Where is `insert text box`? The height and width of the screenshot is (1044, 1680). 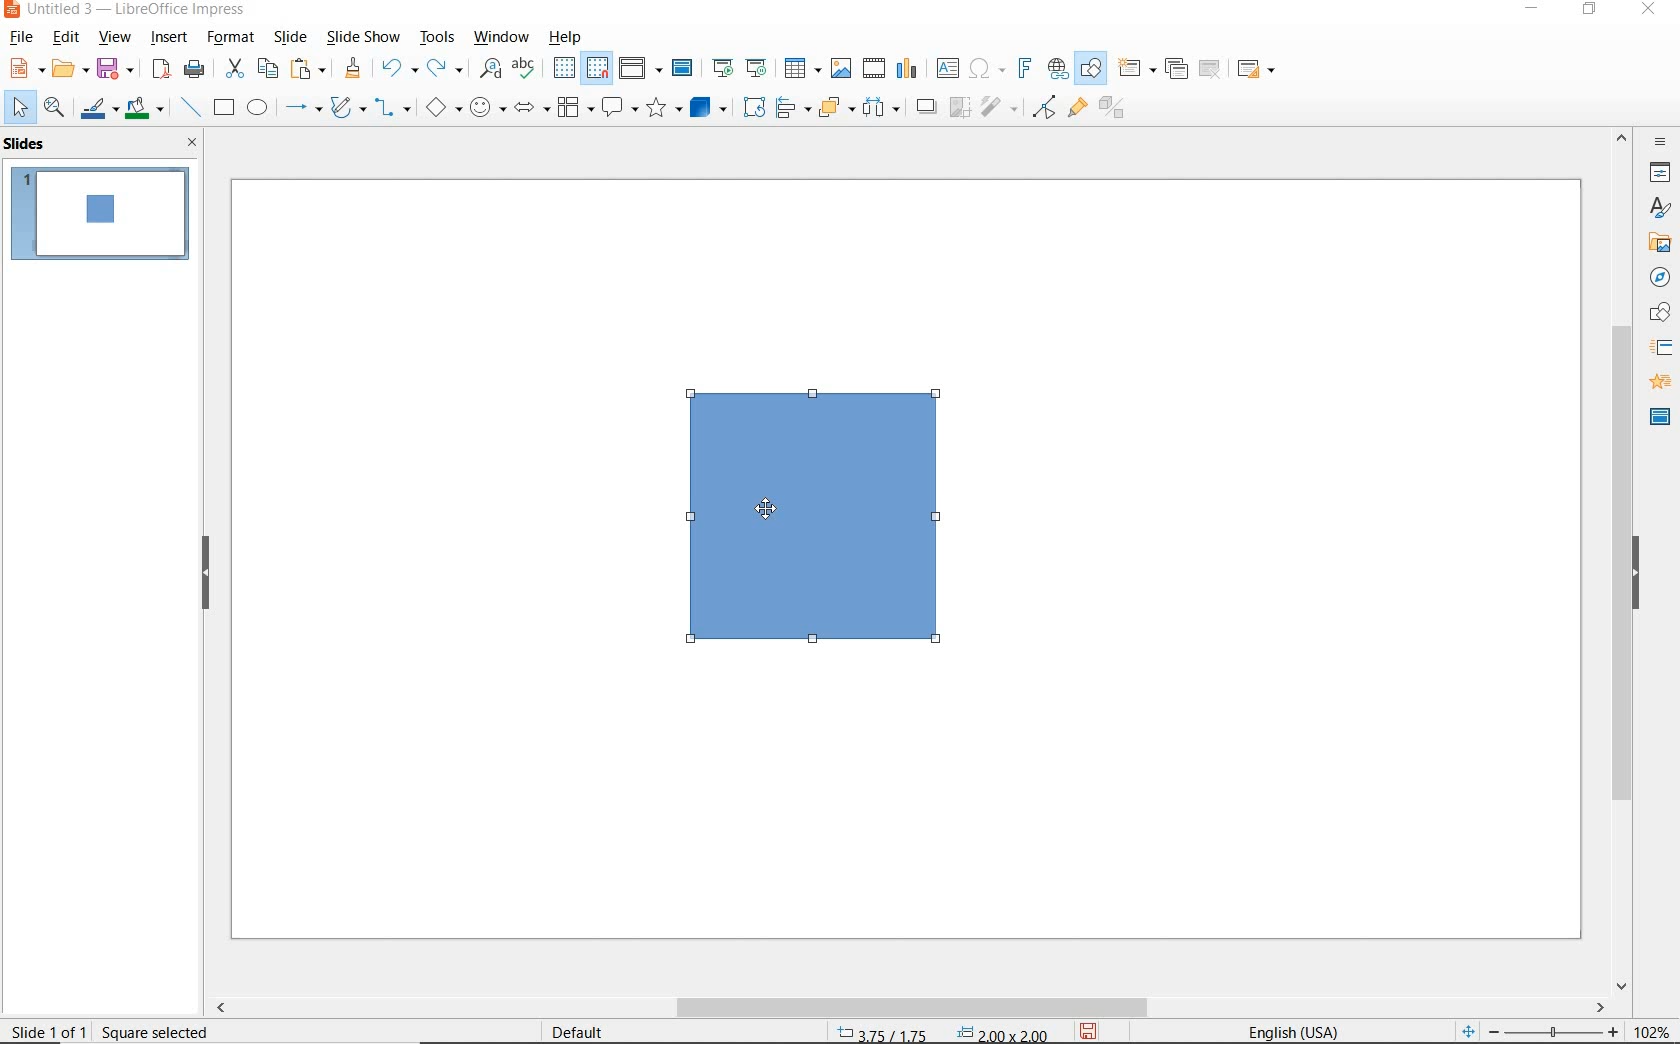 insert text box is located at coordinates (946, 67).